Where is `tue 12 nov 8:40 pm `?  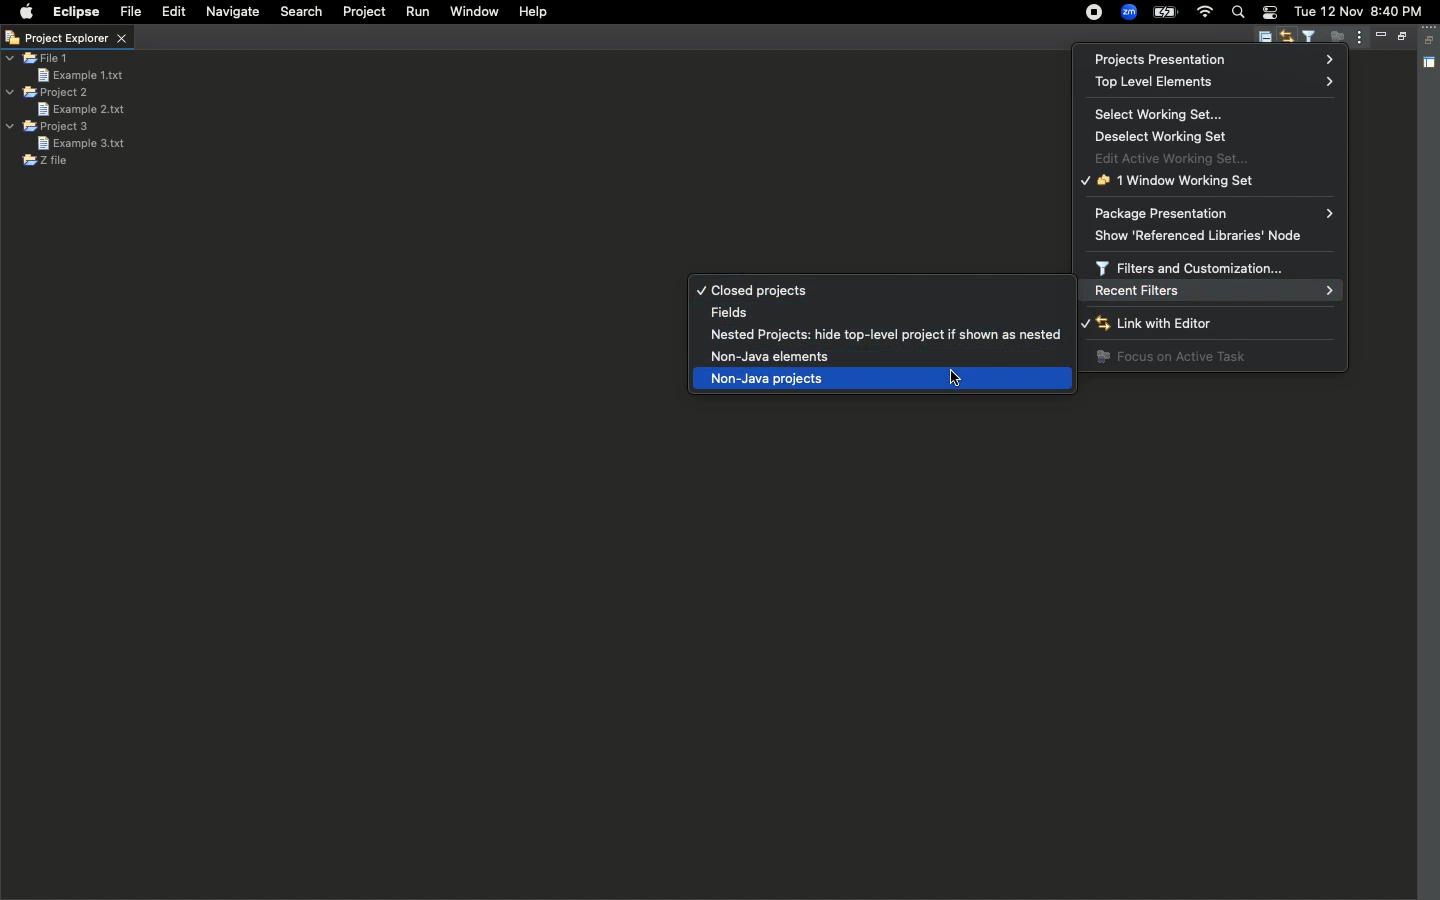
tue 12 nov 8:40 pm  is located at coordinates (1361, 11).